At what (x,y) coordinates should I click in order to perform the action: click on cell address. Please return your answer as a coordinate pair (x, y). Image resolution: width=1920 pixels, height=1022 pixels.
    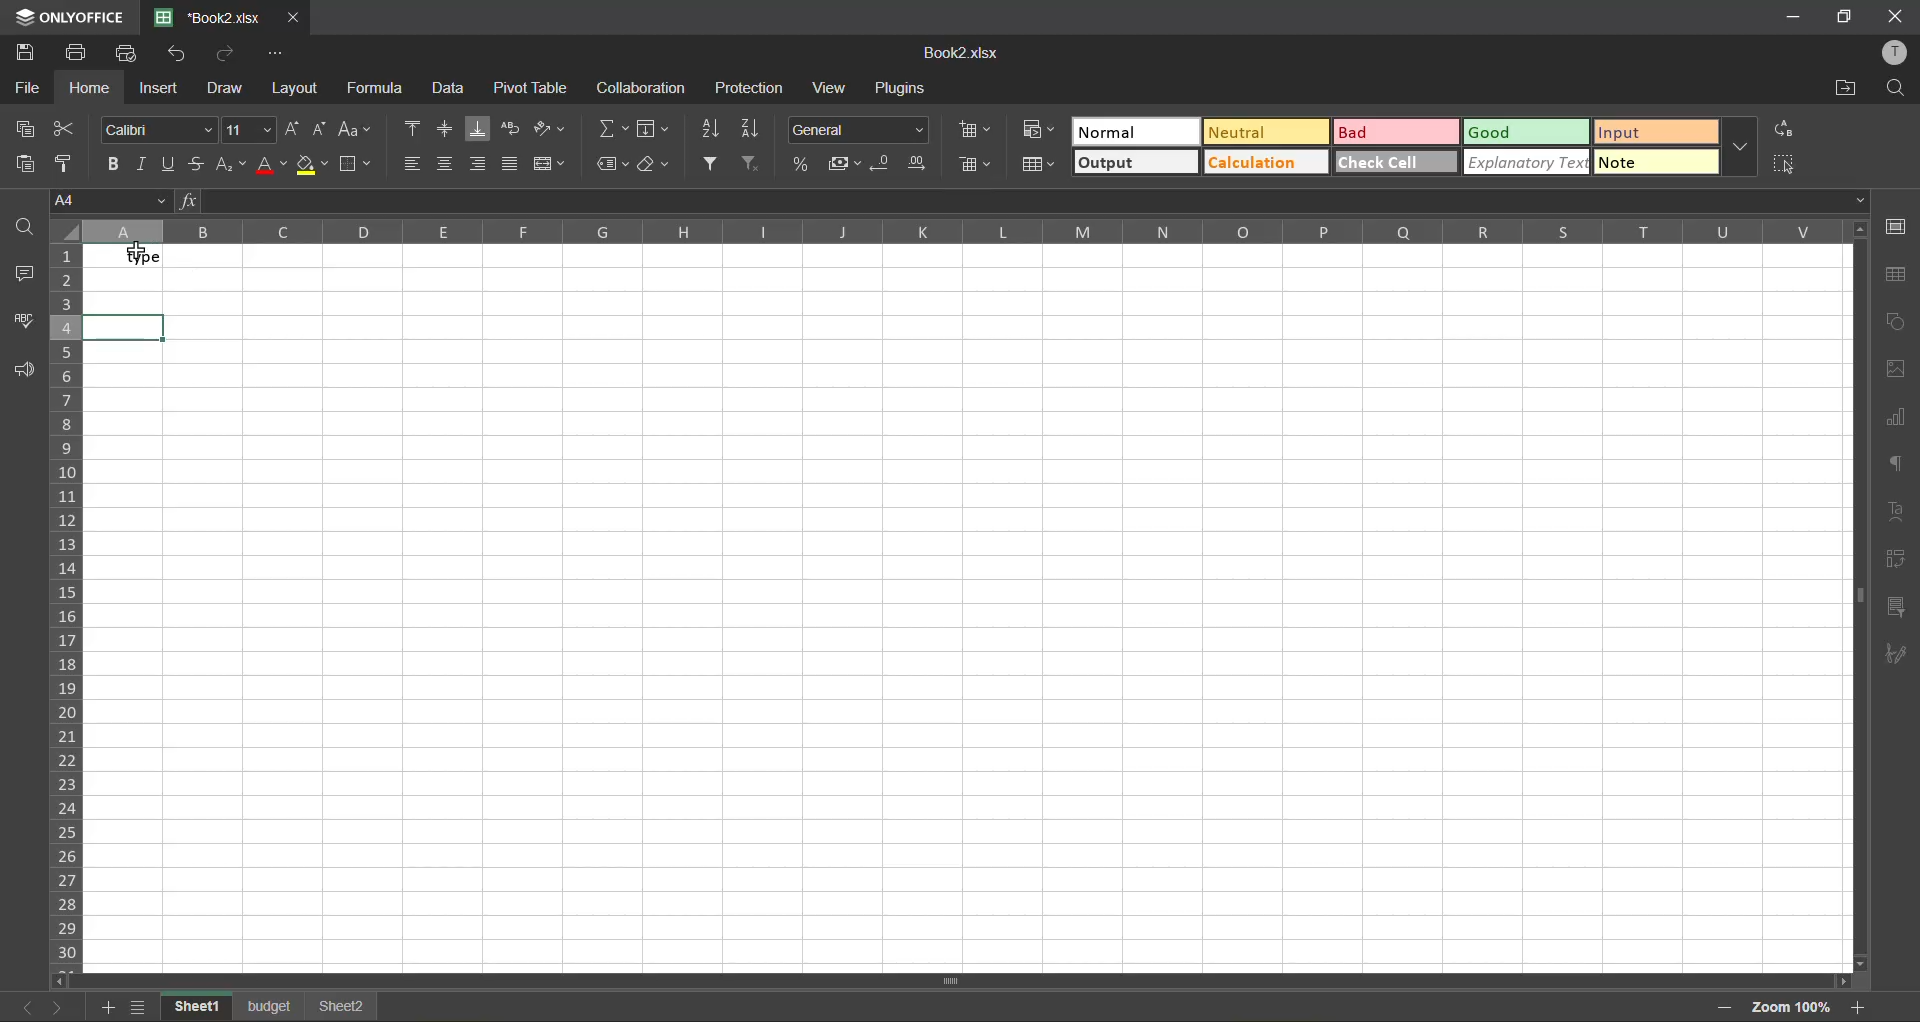
    Looking at the image, I should click on (108, 200).